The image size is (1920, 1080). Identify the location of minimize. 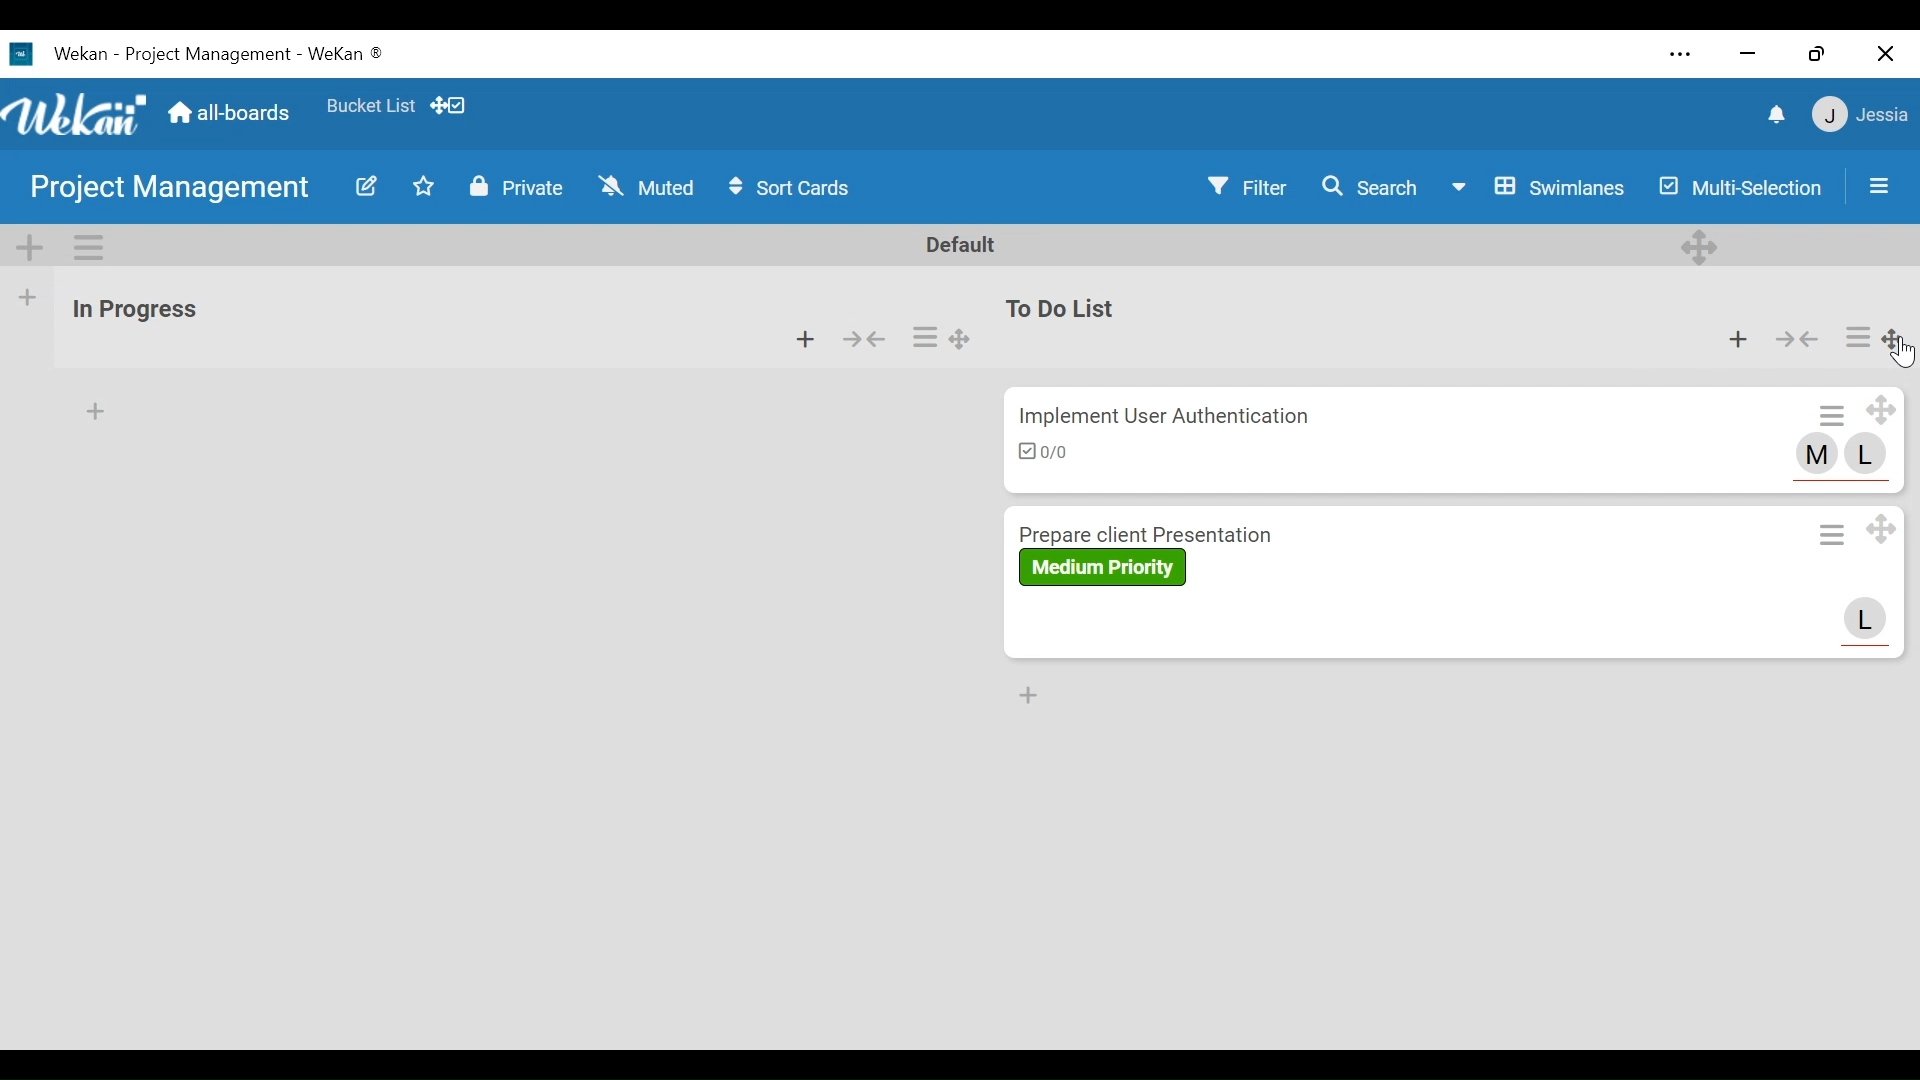
(1745, 55).